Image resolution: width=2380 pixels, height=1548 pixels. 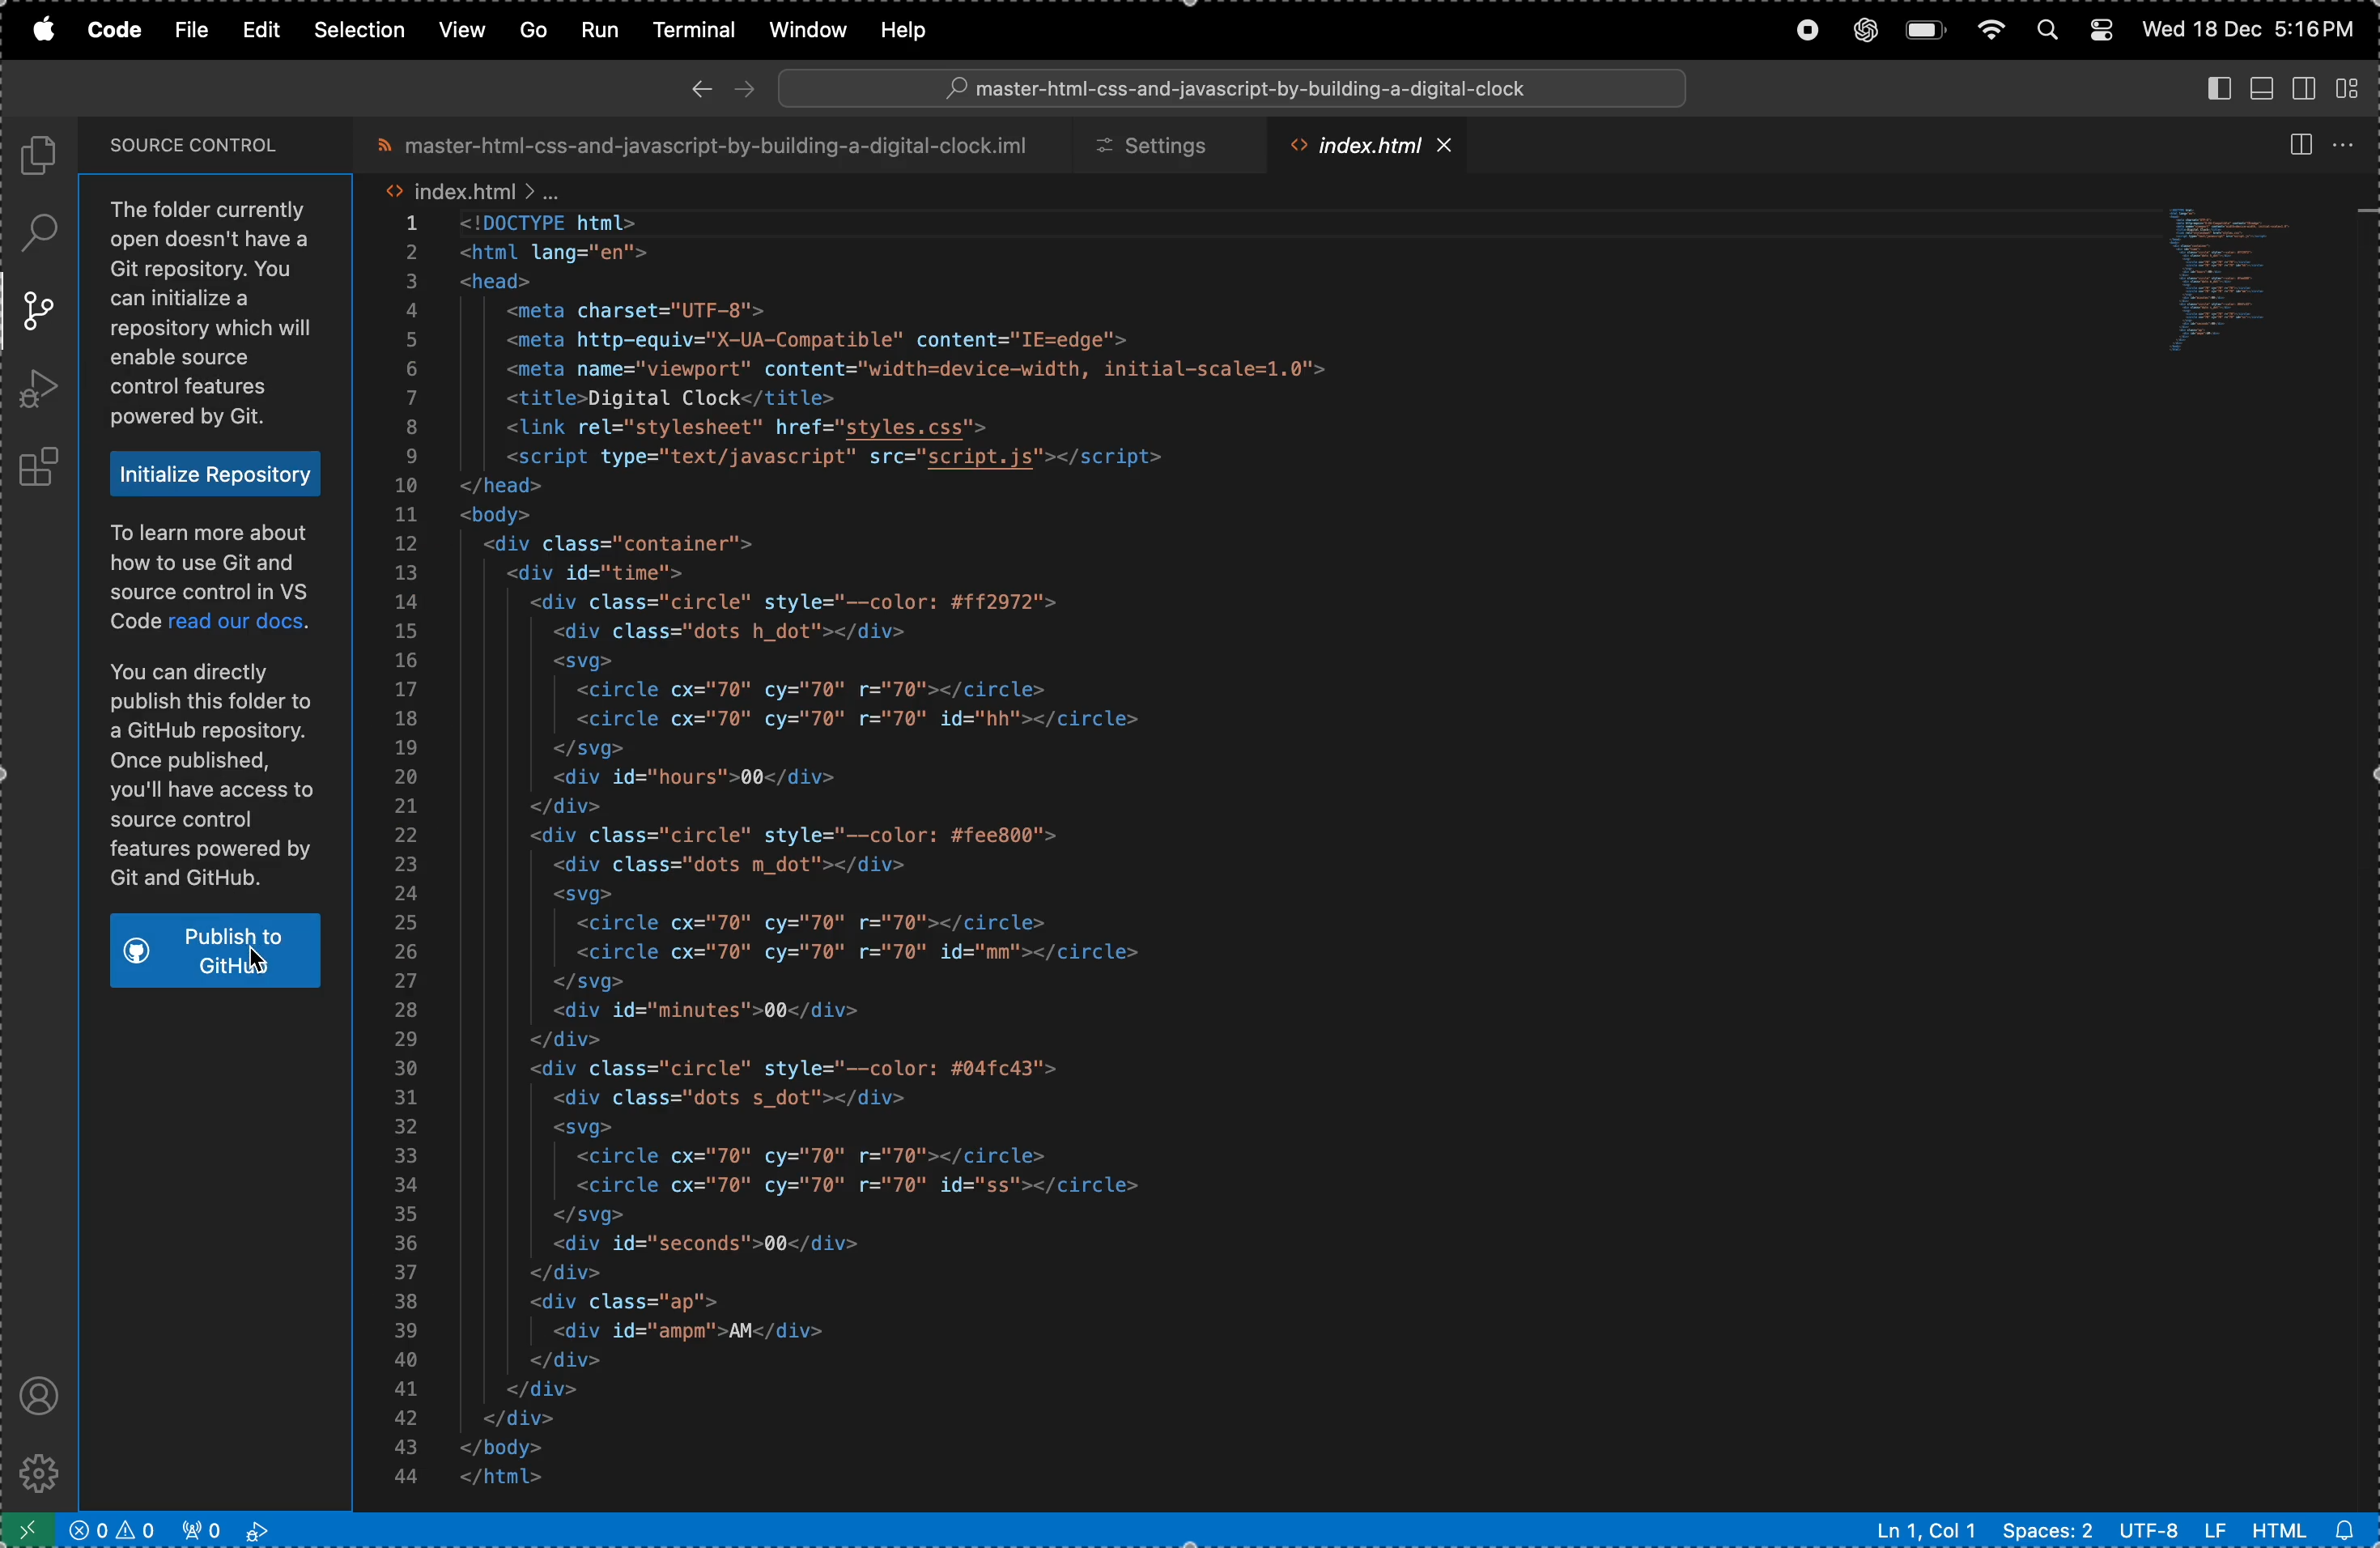 What do you see at coordinates (460, 28) in the screenshot?
I see `view` at bounding box center [460, 28].